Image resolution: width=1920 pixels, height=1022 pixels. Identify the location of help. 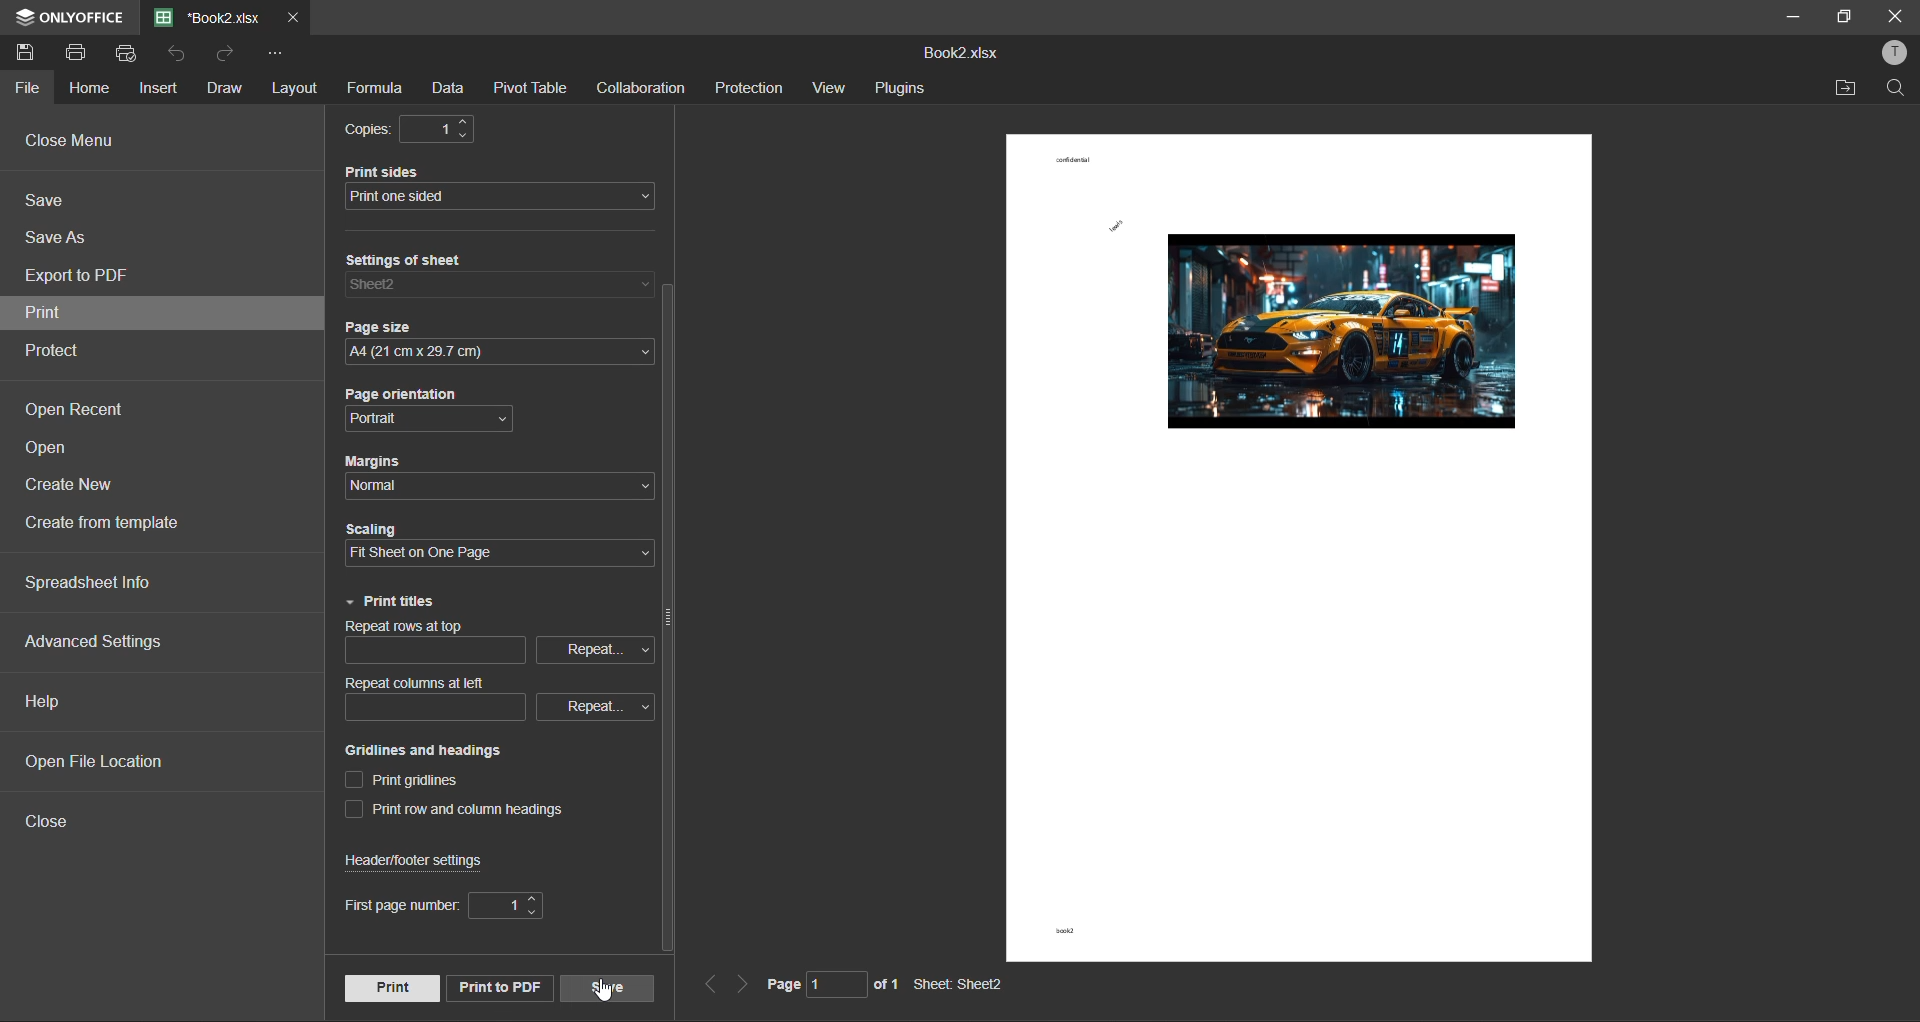
(49, 702).